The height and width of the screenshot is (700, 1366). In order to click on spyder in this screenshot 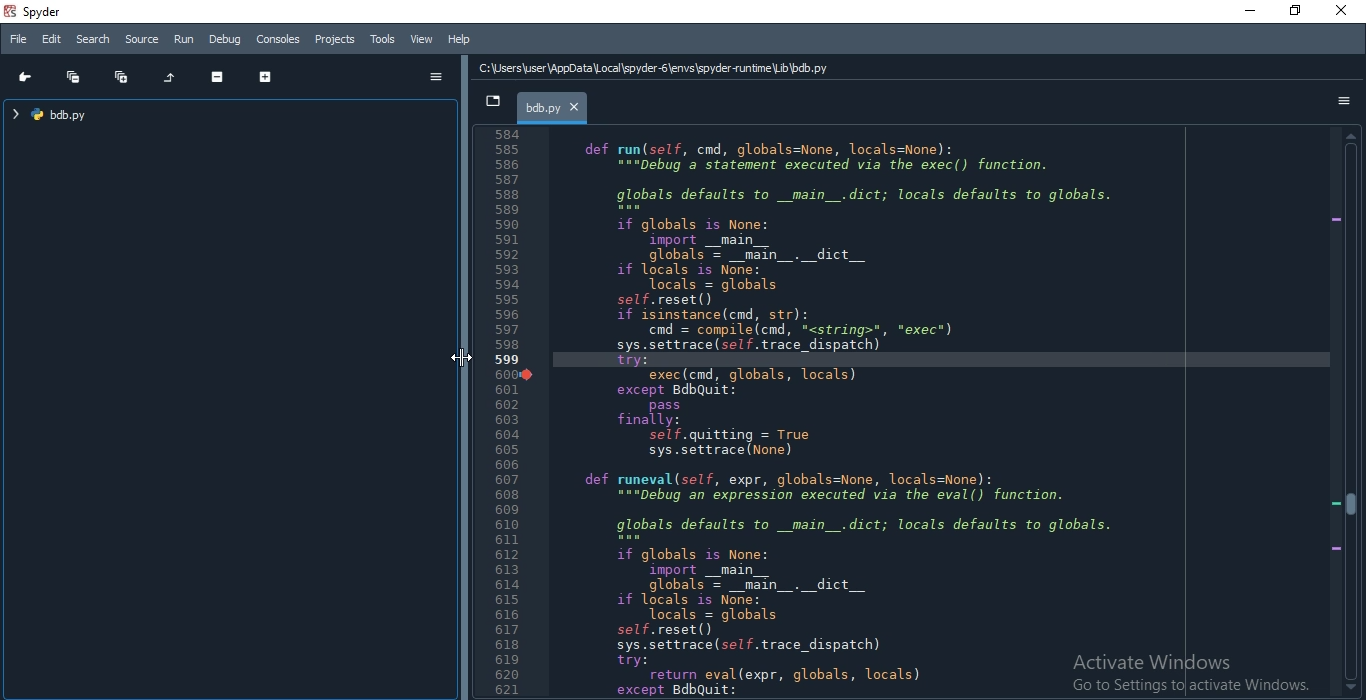, I will do `click(35, 12)`.